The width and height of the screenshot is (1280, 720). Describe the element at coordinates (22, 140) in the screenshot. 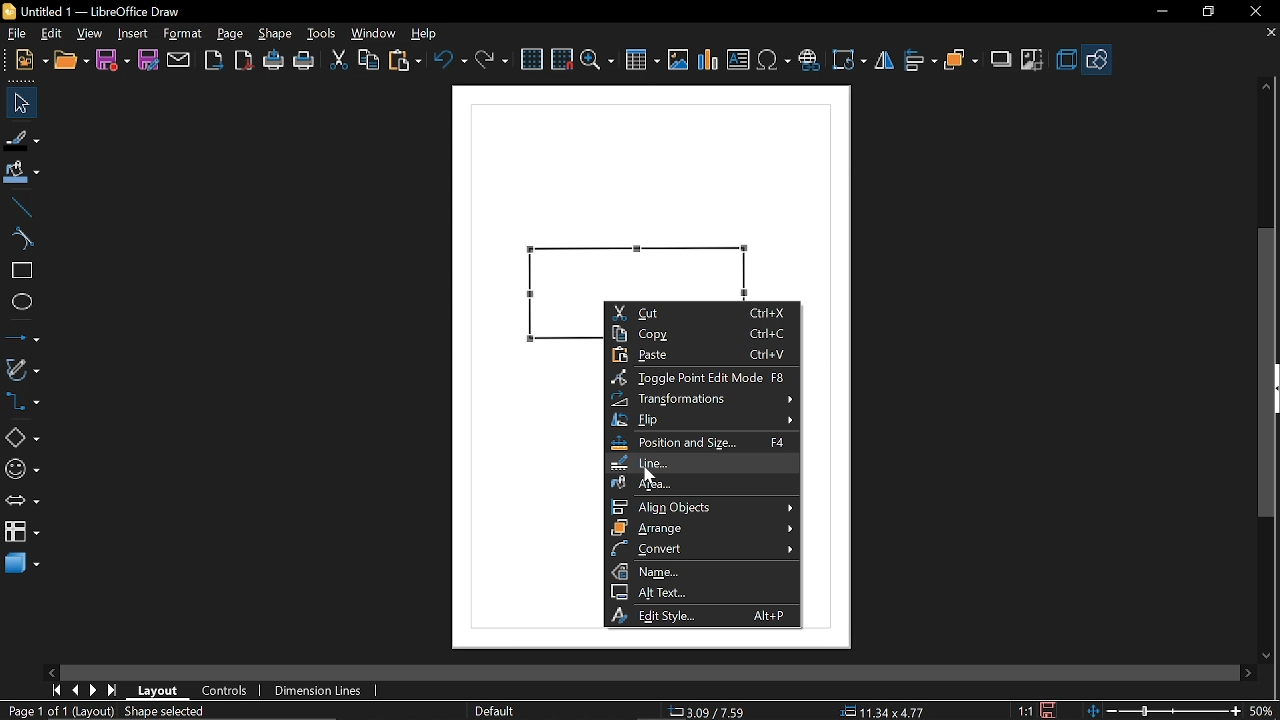

I see `fill line` at that location.